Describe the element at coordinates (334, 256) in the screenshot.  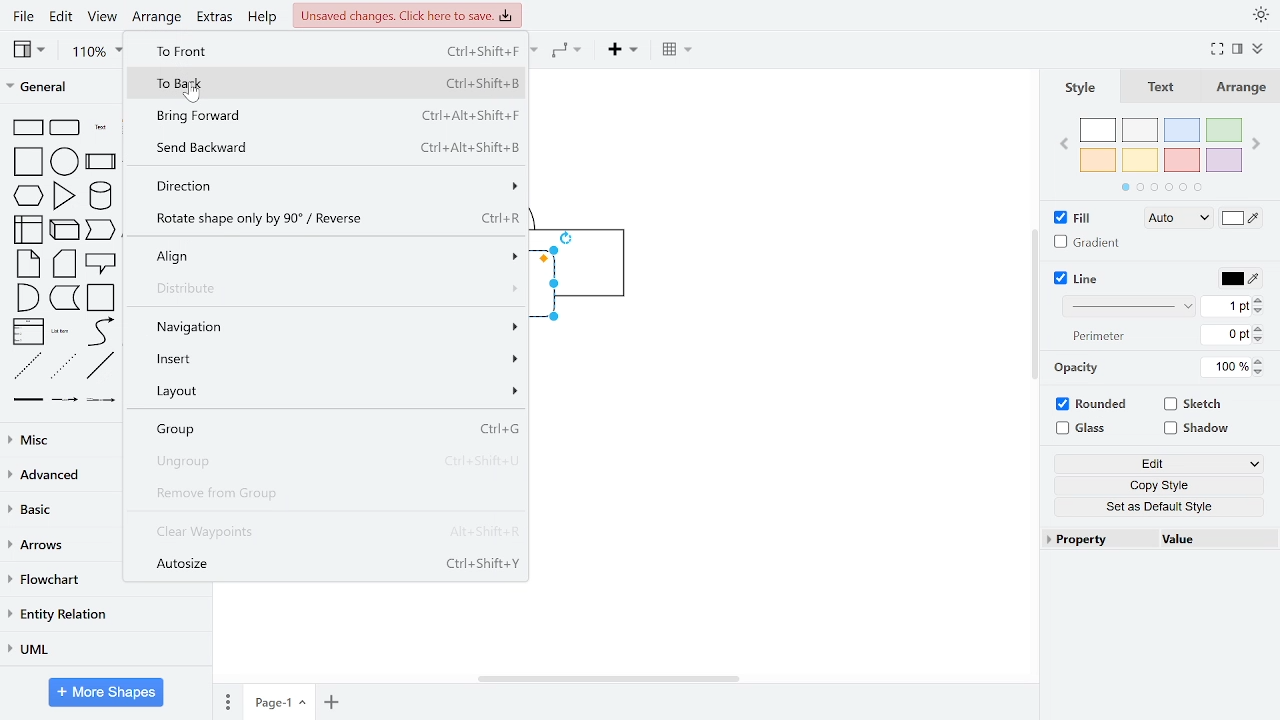
I see `align` at that location.